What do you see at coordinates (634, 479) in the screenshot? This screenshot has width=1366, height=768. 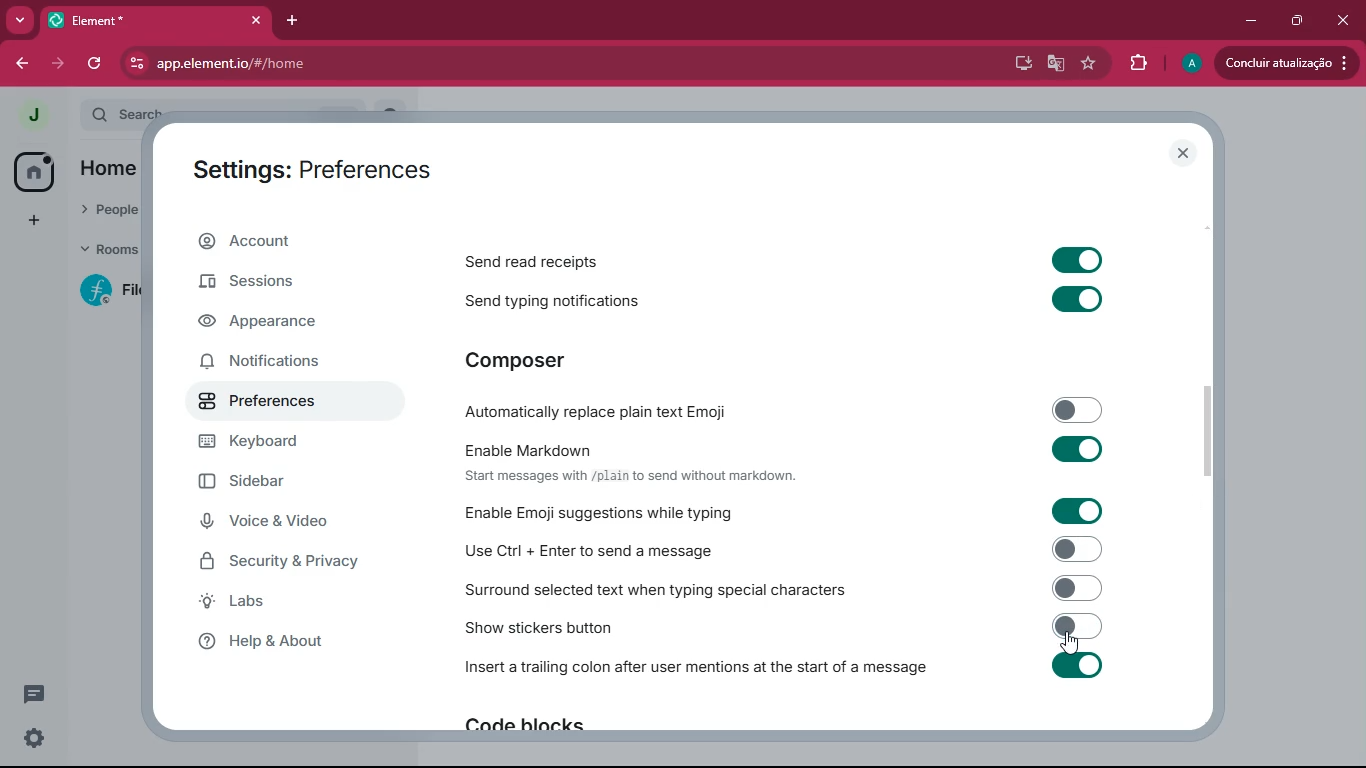 I see `‘Start messages with /plain to send without markdown.` at bounding box center [634, 479].